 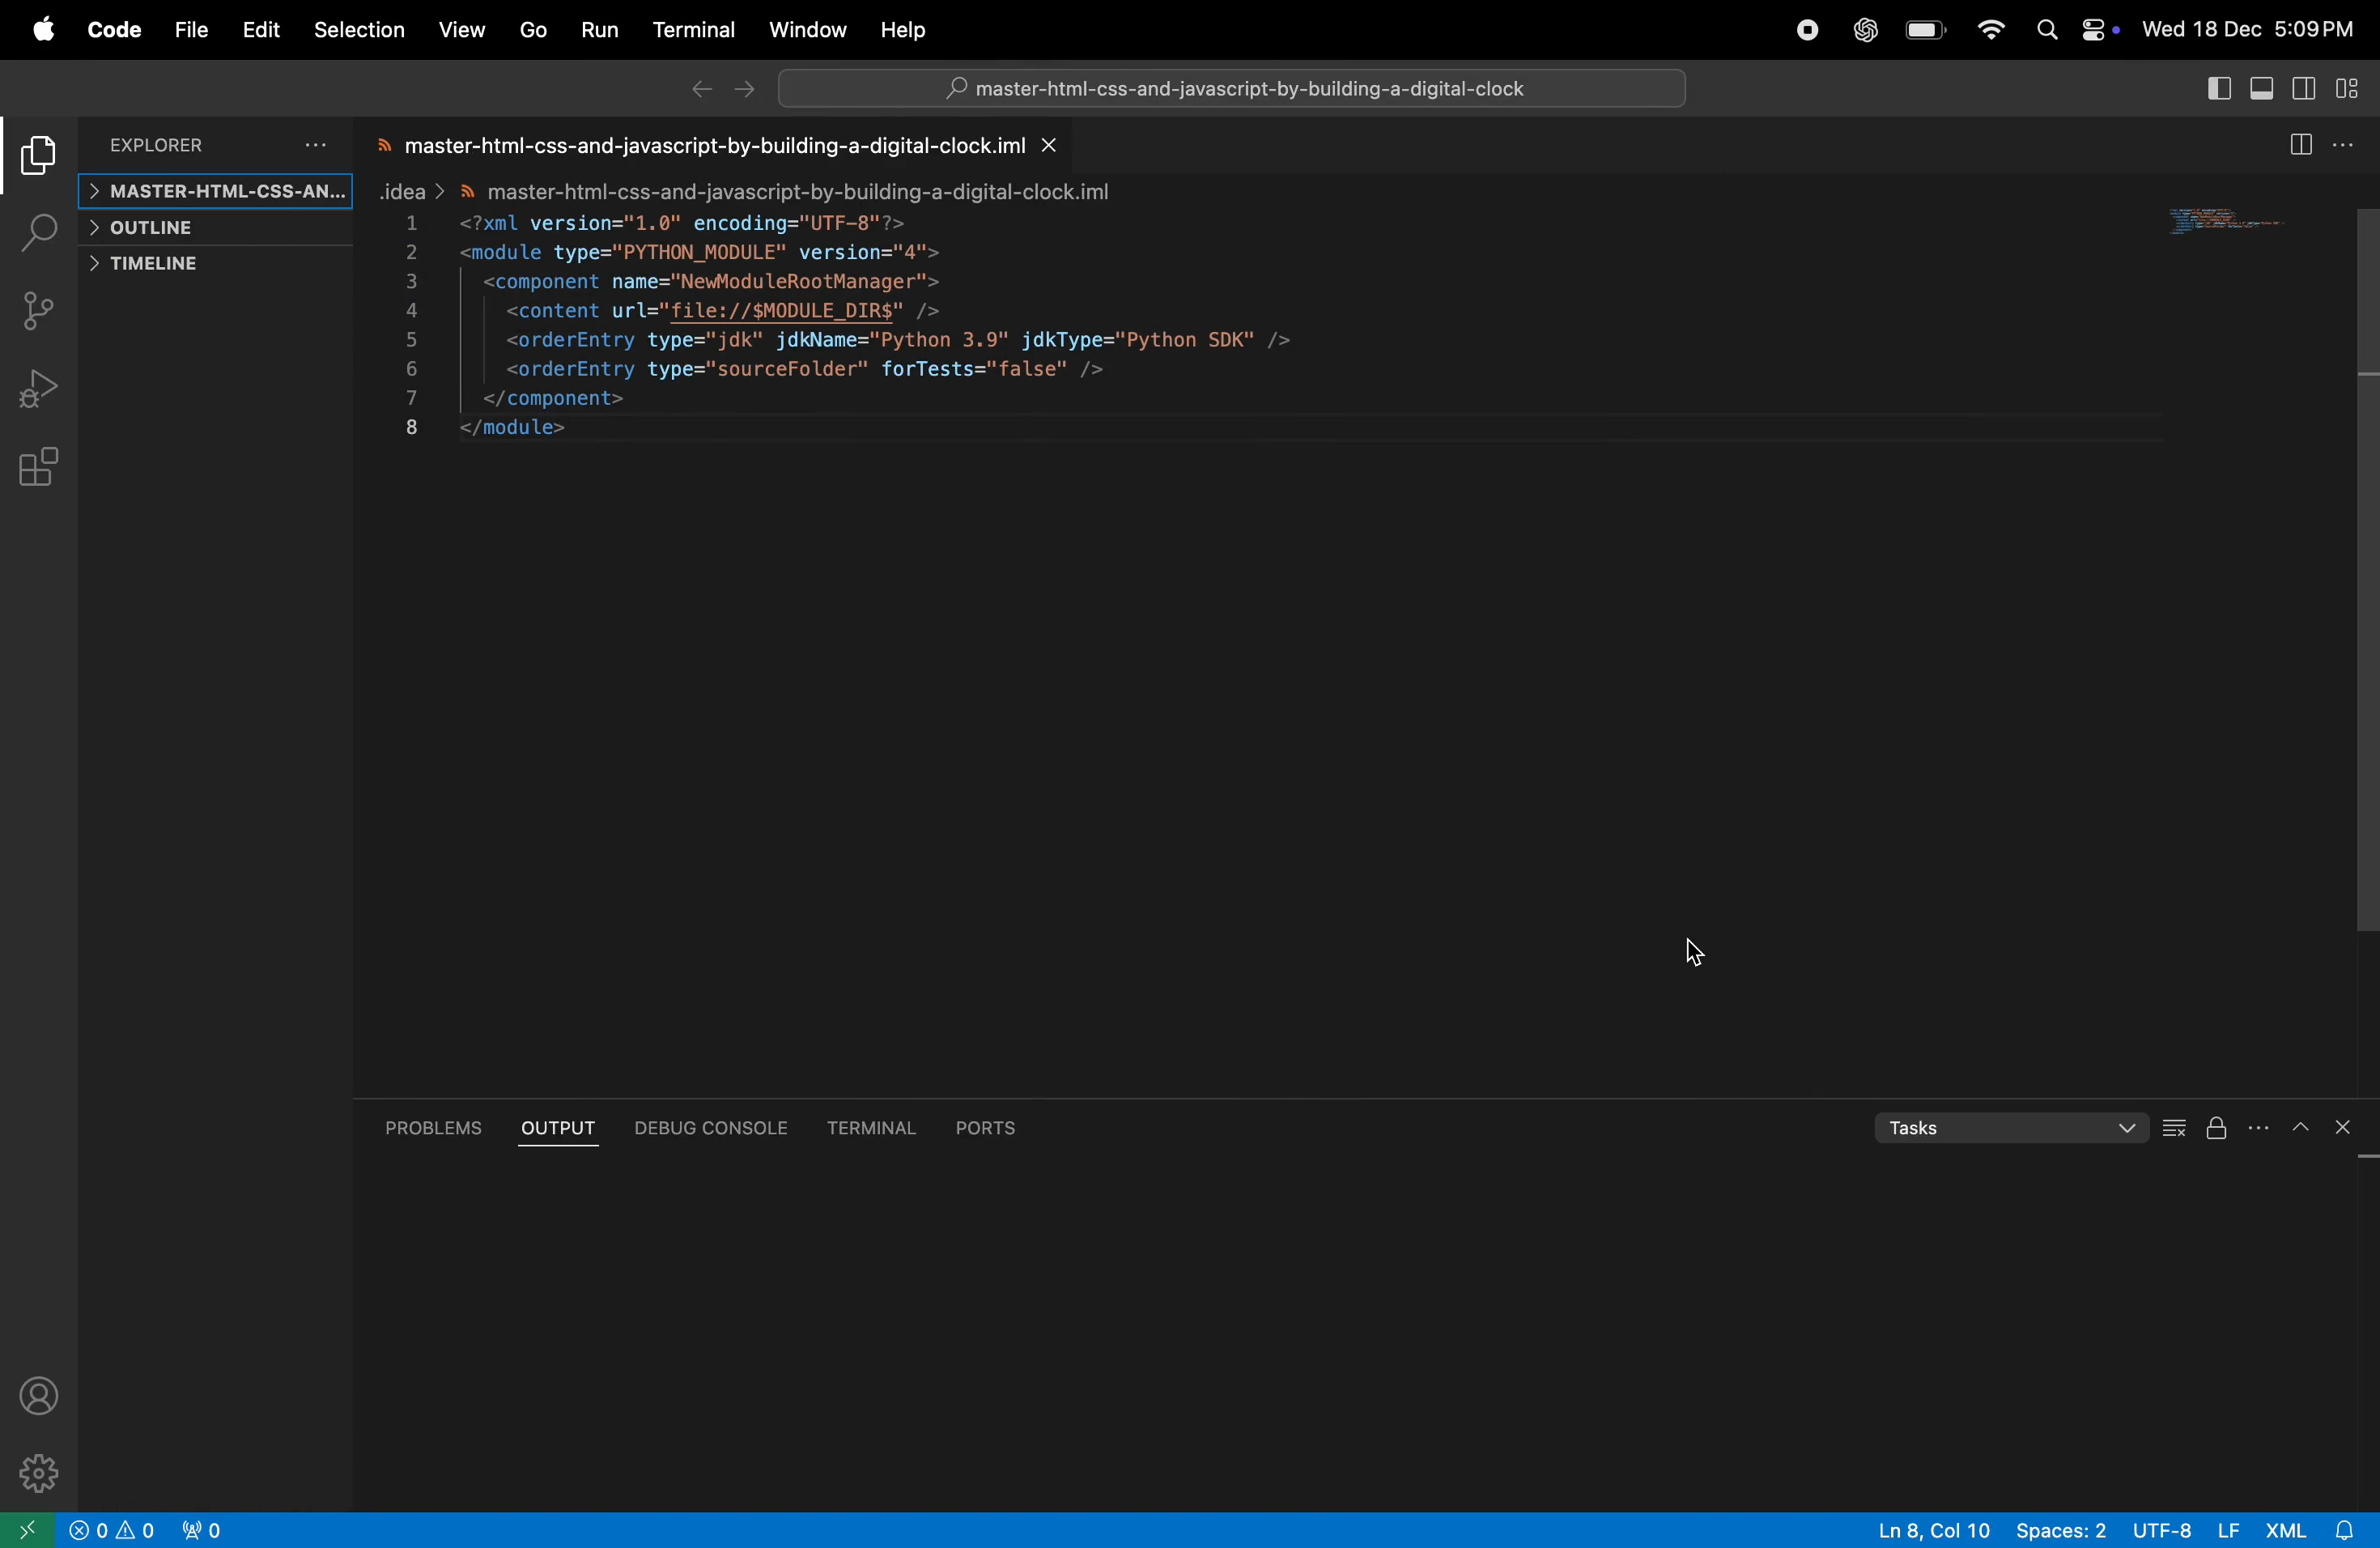 What do you see at coordinates (2308, 88) in the screenshot?
I see `toggle secondary side panel` at bounding box center [2308, 88].